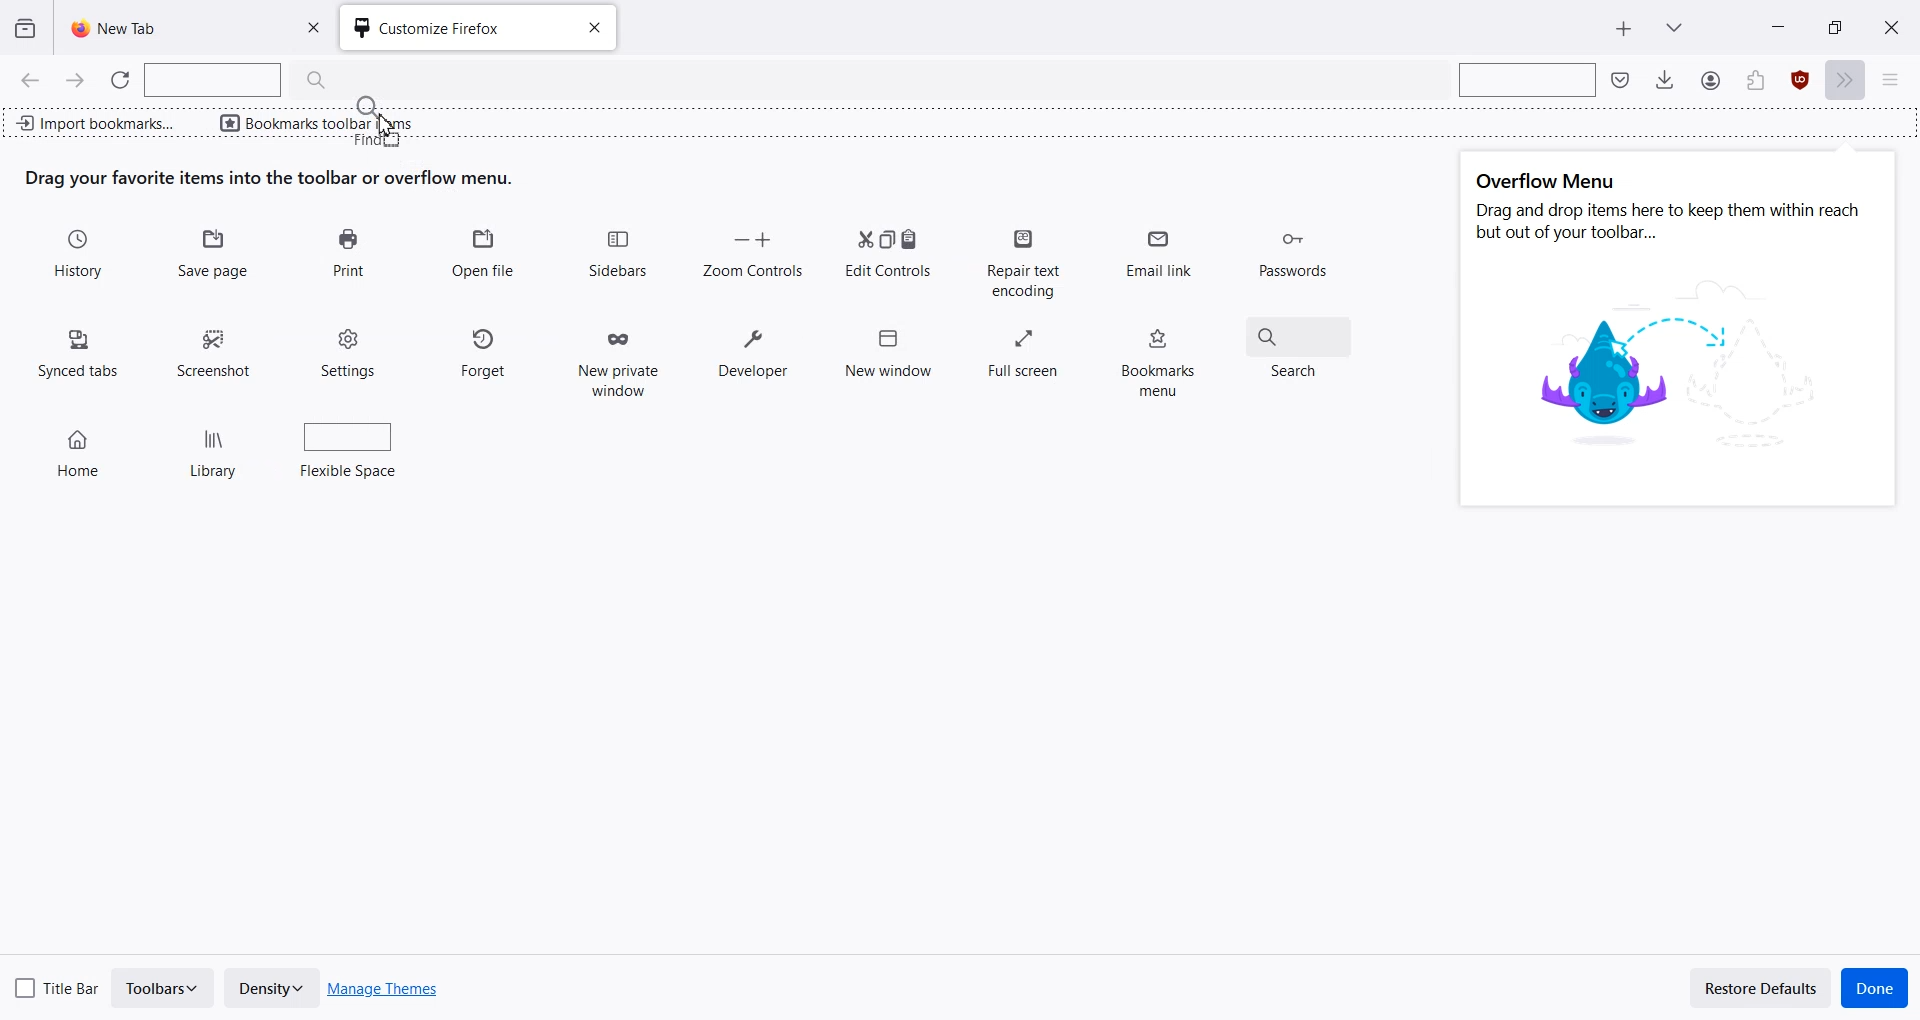 This screenshot has height=1020, width=1920. Describe the element at coordinates (1761, 987) in the screenshot. I see `Restore Defaults` at that location.